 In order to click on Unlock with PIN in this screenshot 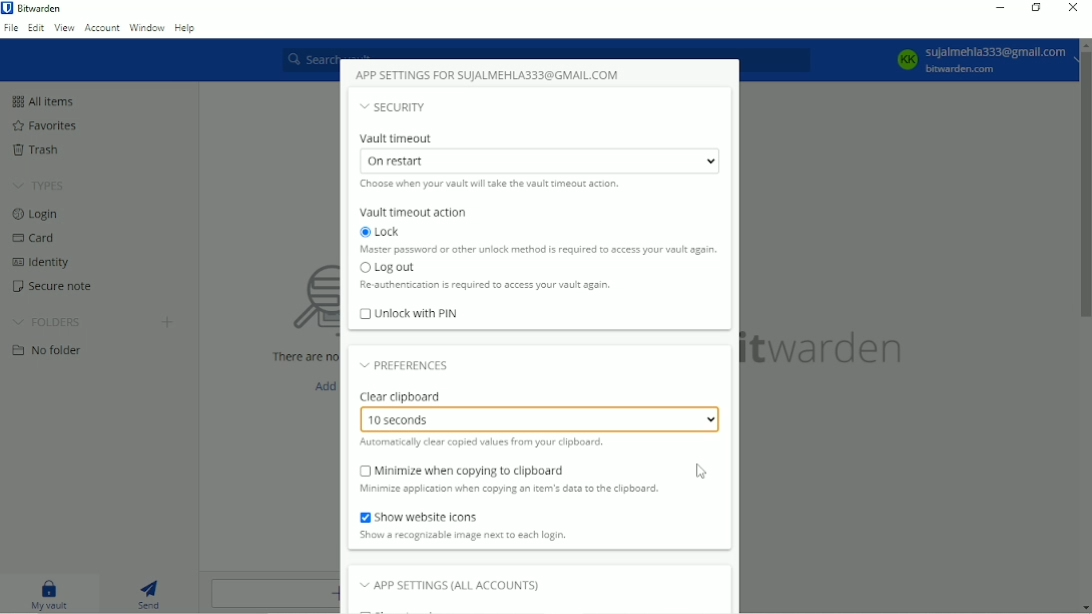, I will do `click(411, 315)`.